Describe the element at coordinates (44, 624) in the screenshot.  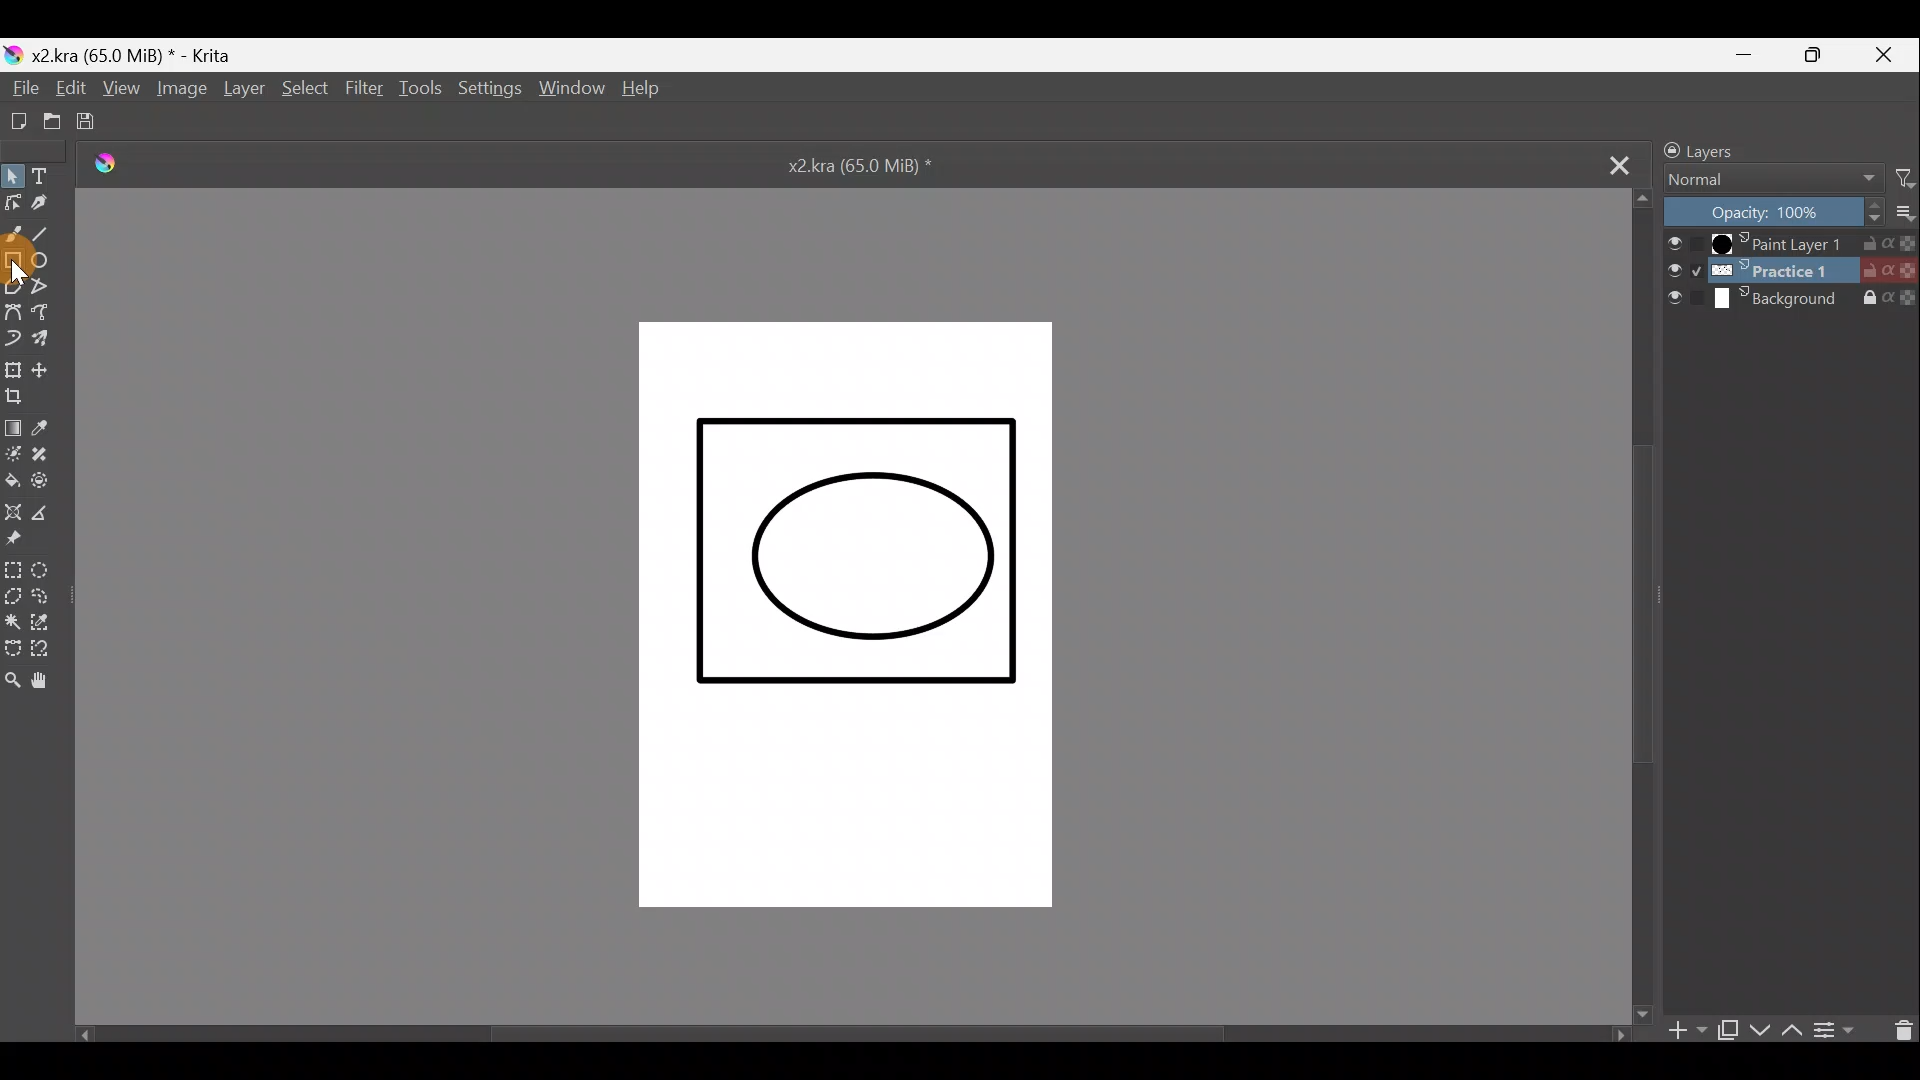
I see `Similar colour selection tool` at that location.